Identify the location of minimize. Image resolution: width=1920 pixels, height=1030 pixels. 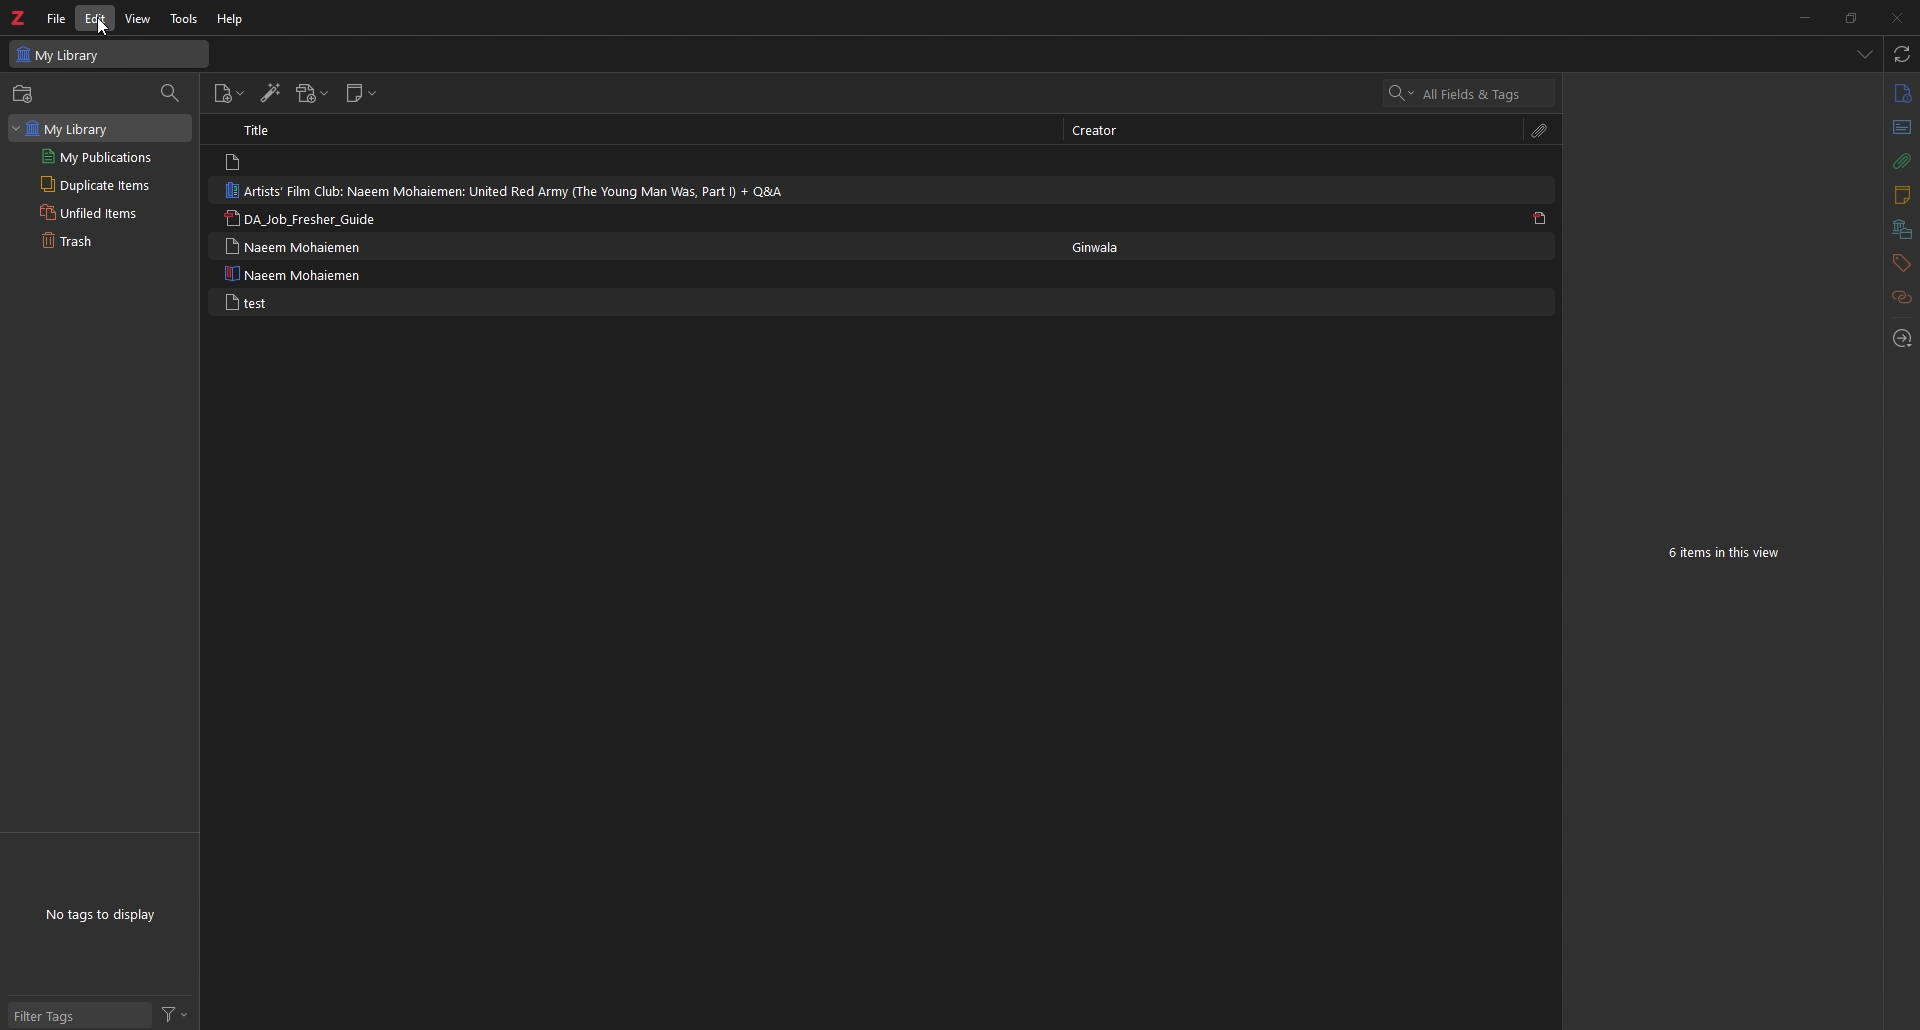
(1803, 17).